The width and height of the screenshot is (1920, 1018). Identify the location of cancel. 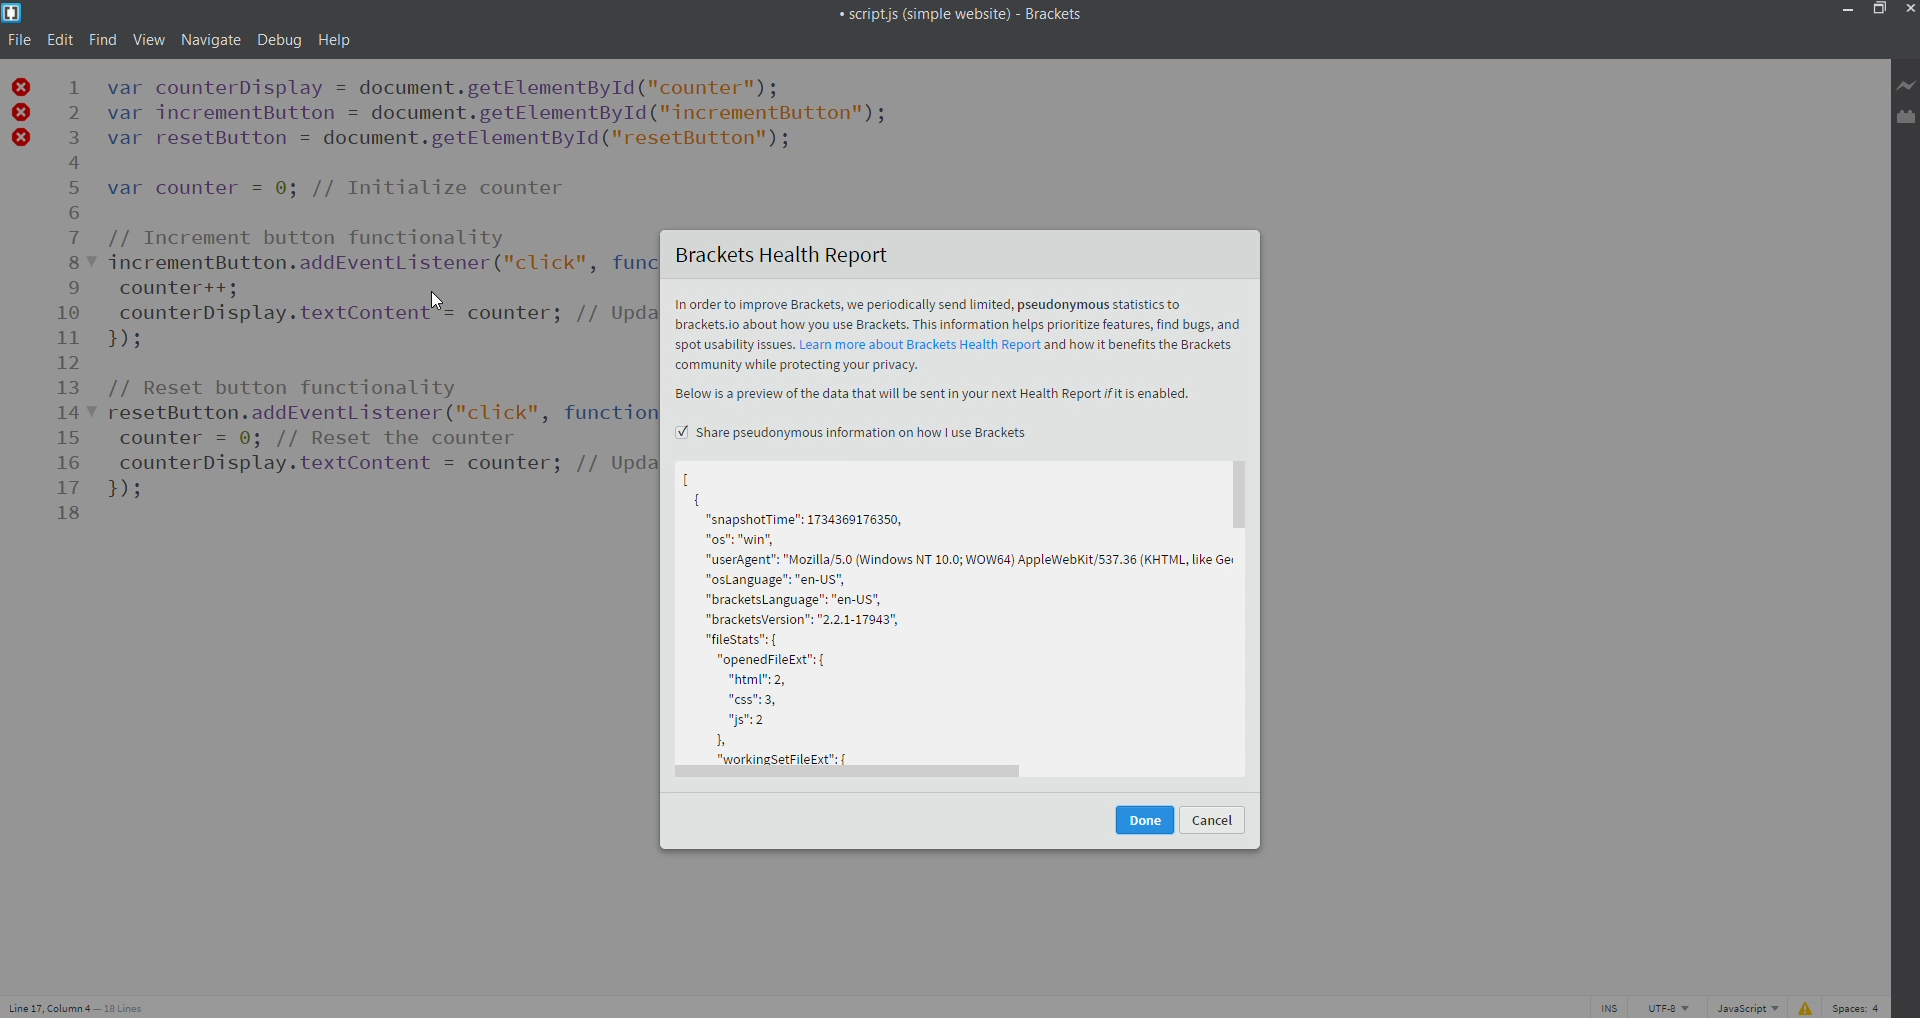
(1213, 819).